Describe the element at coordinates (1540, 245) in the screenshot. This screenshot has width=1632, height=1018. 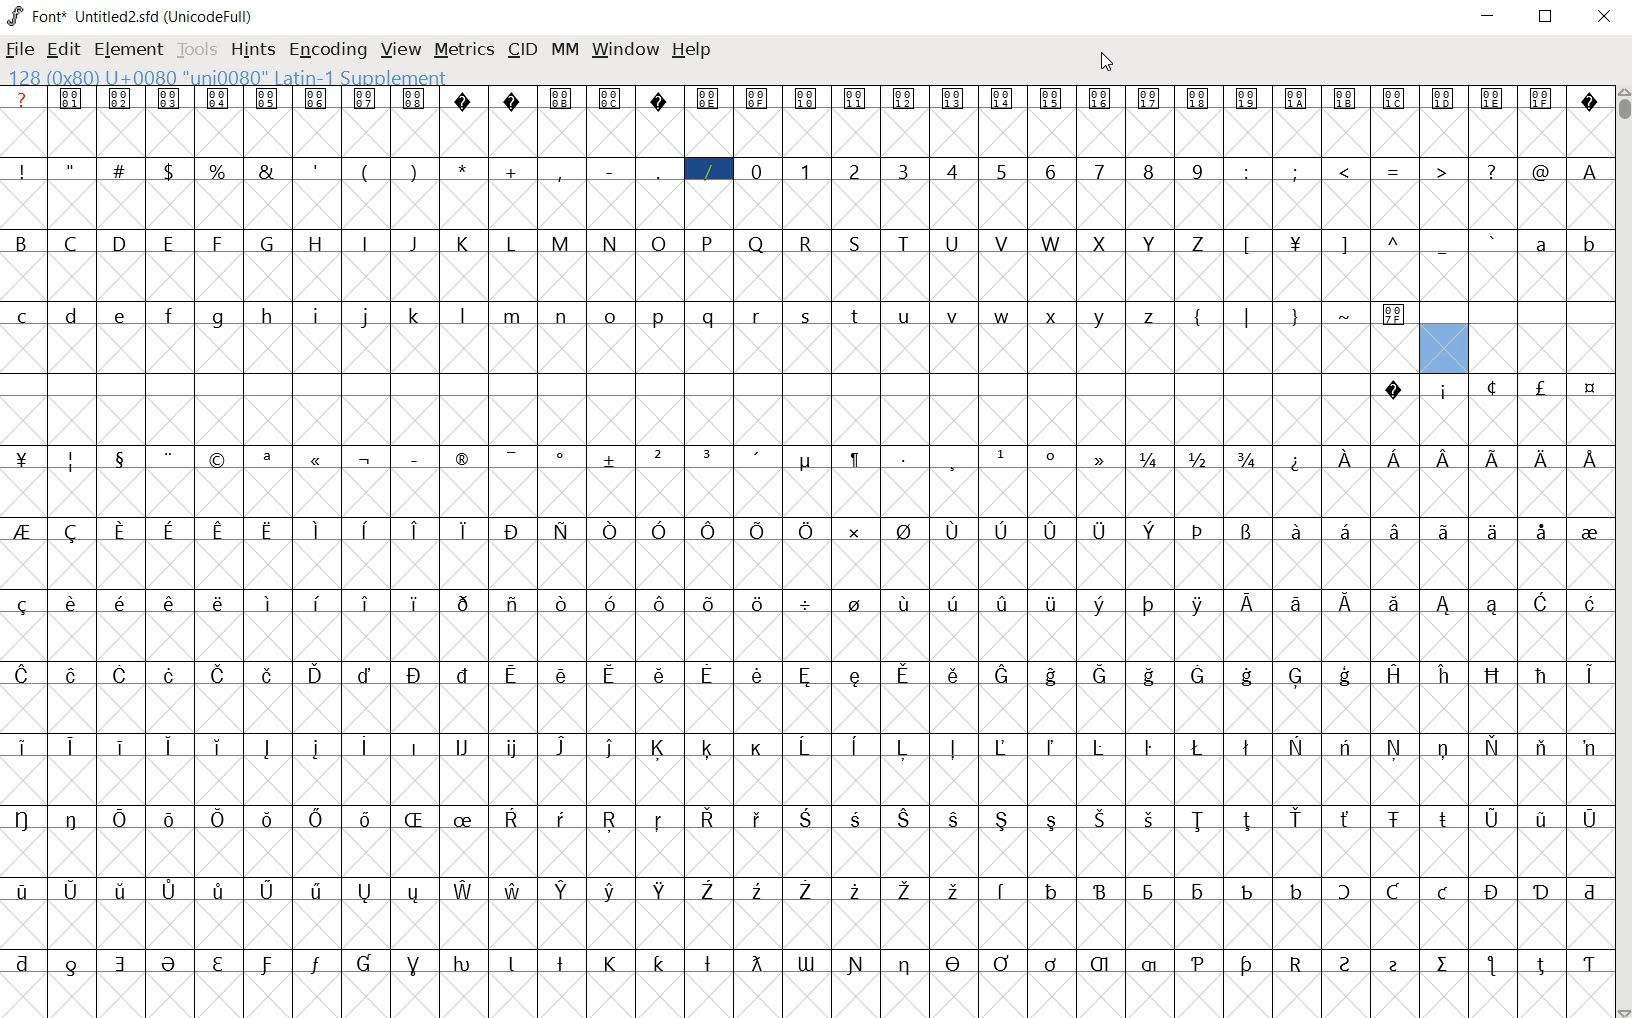
I see `glyph` at that location.